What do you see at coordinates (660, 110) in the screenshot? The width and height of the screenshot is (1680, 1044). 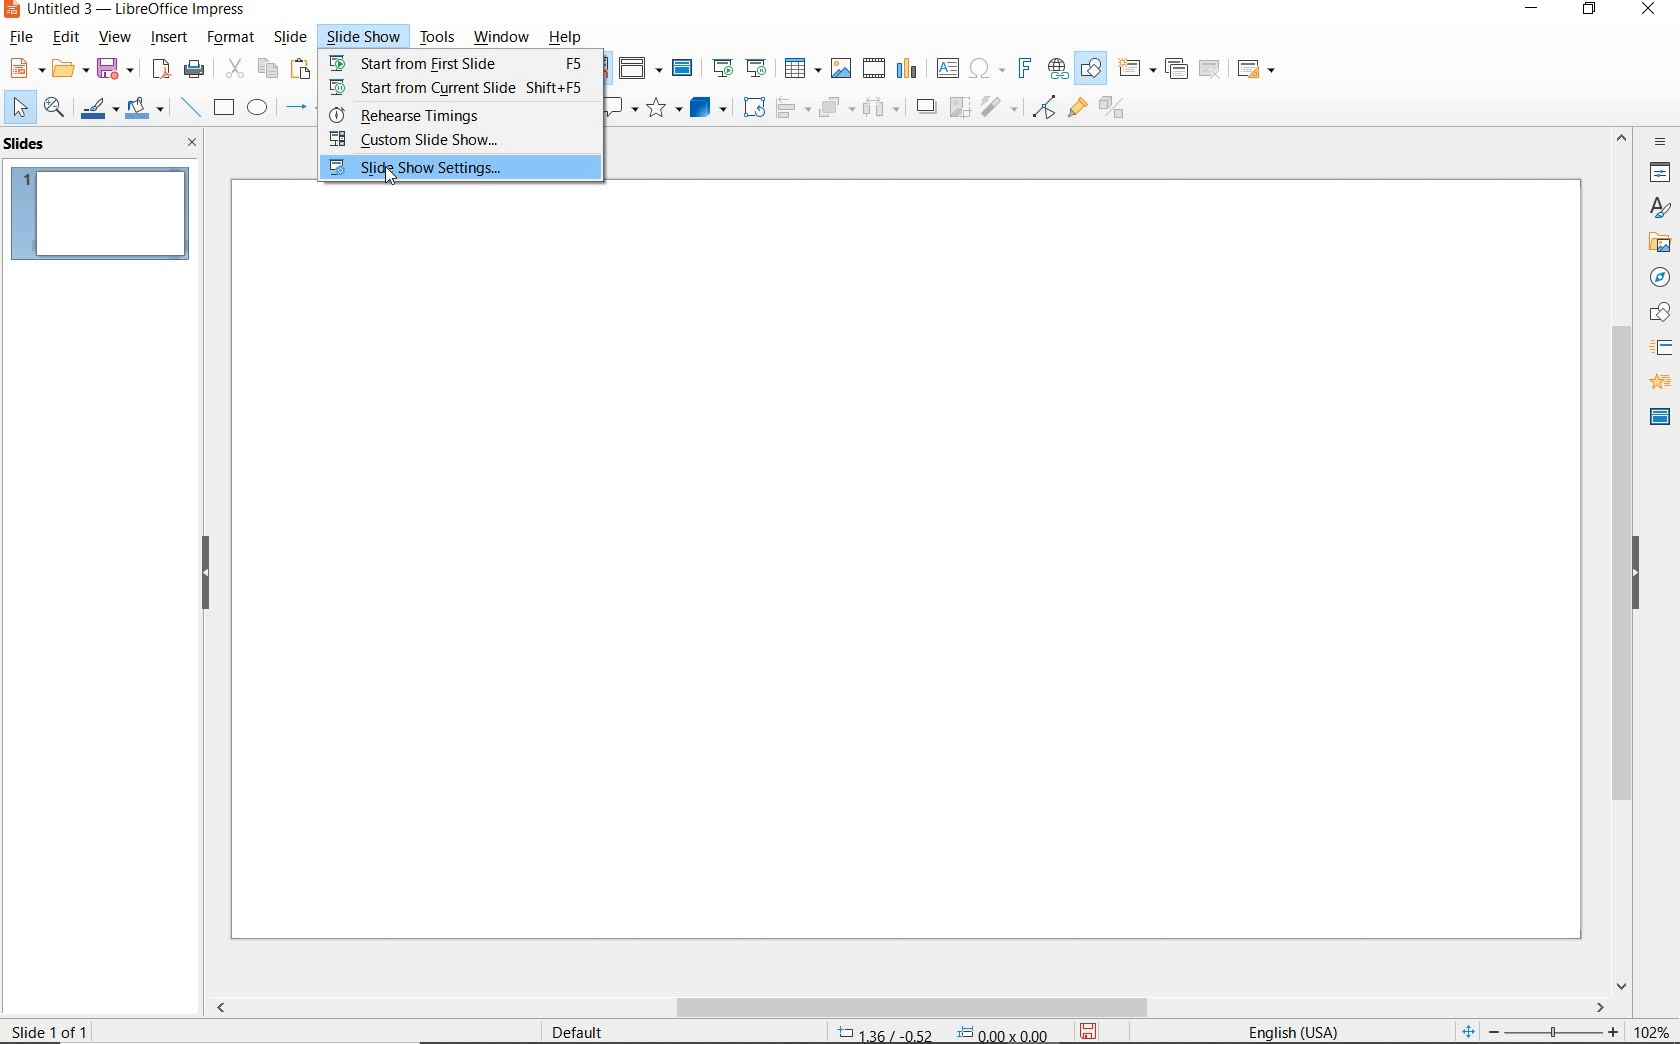 I see `STARS AND BANNERS` at bounding box center [660, 110].